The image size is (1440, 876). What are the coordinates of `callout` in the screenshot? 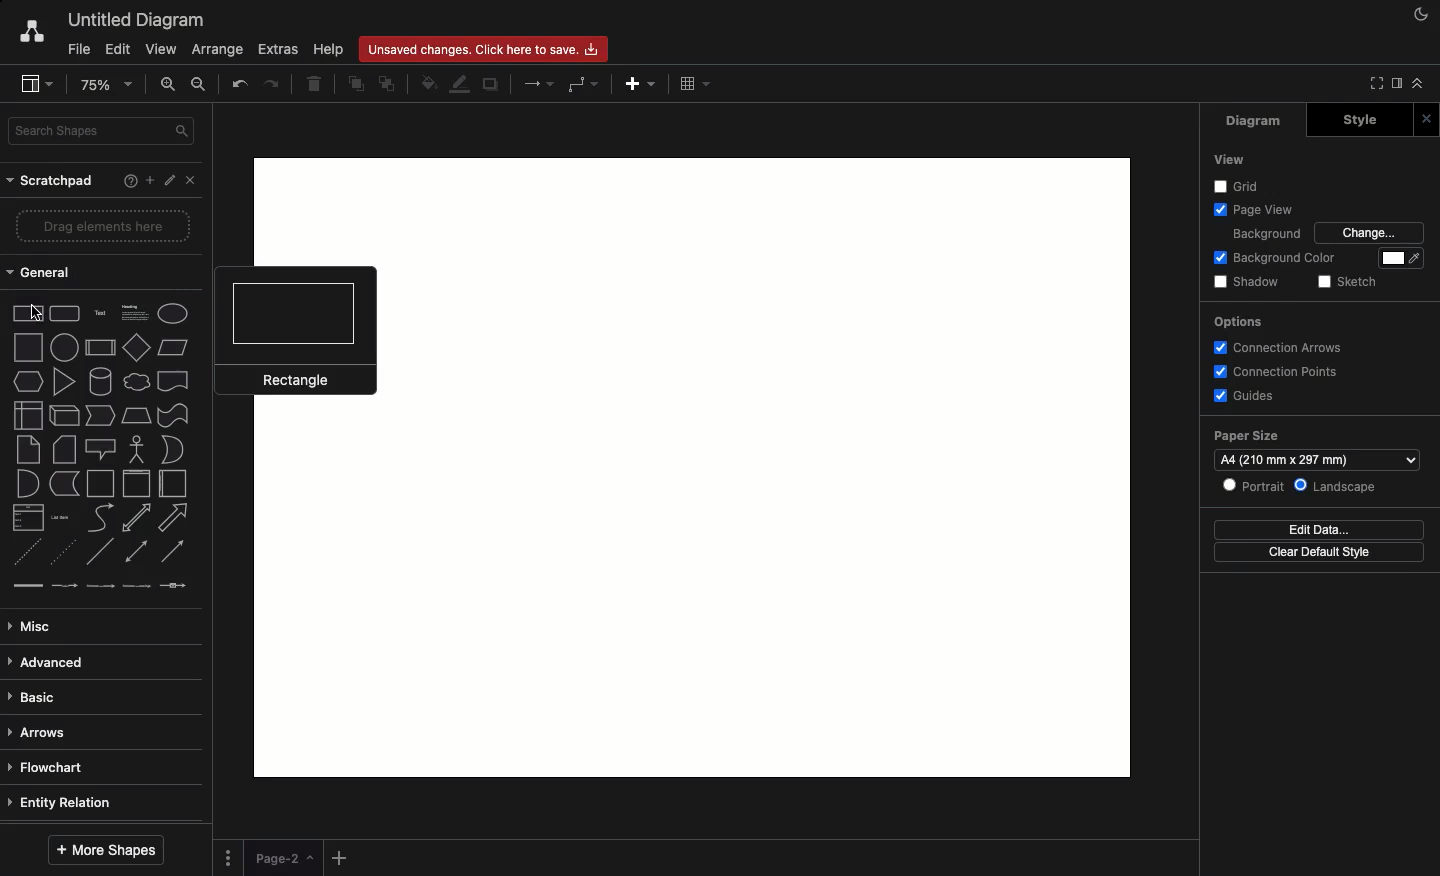 It's located at (102, 448).